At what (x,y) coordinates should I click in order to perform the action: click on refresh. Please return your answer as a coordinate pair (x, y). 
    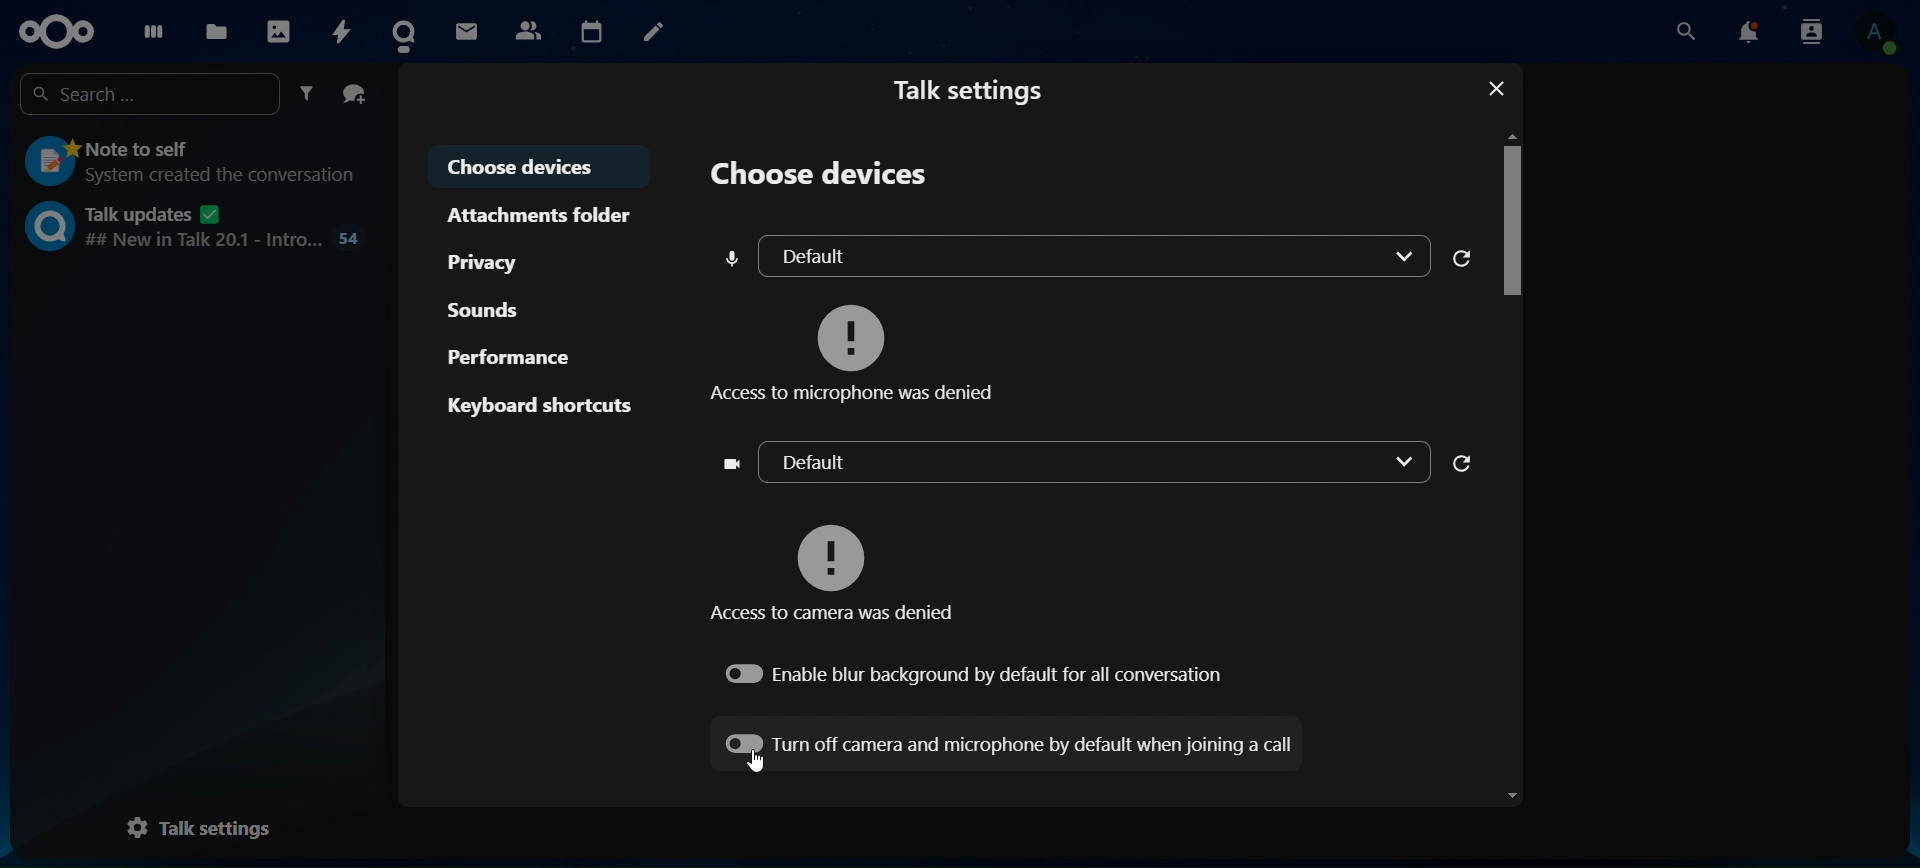
    Looking at the image, I should click on (1469, 257).